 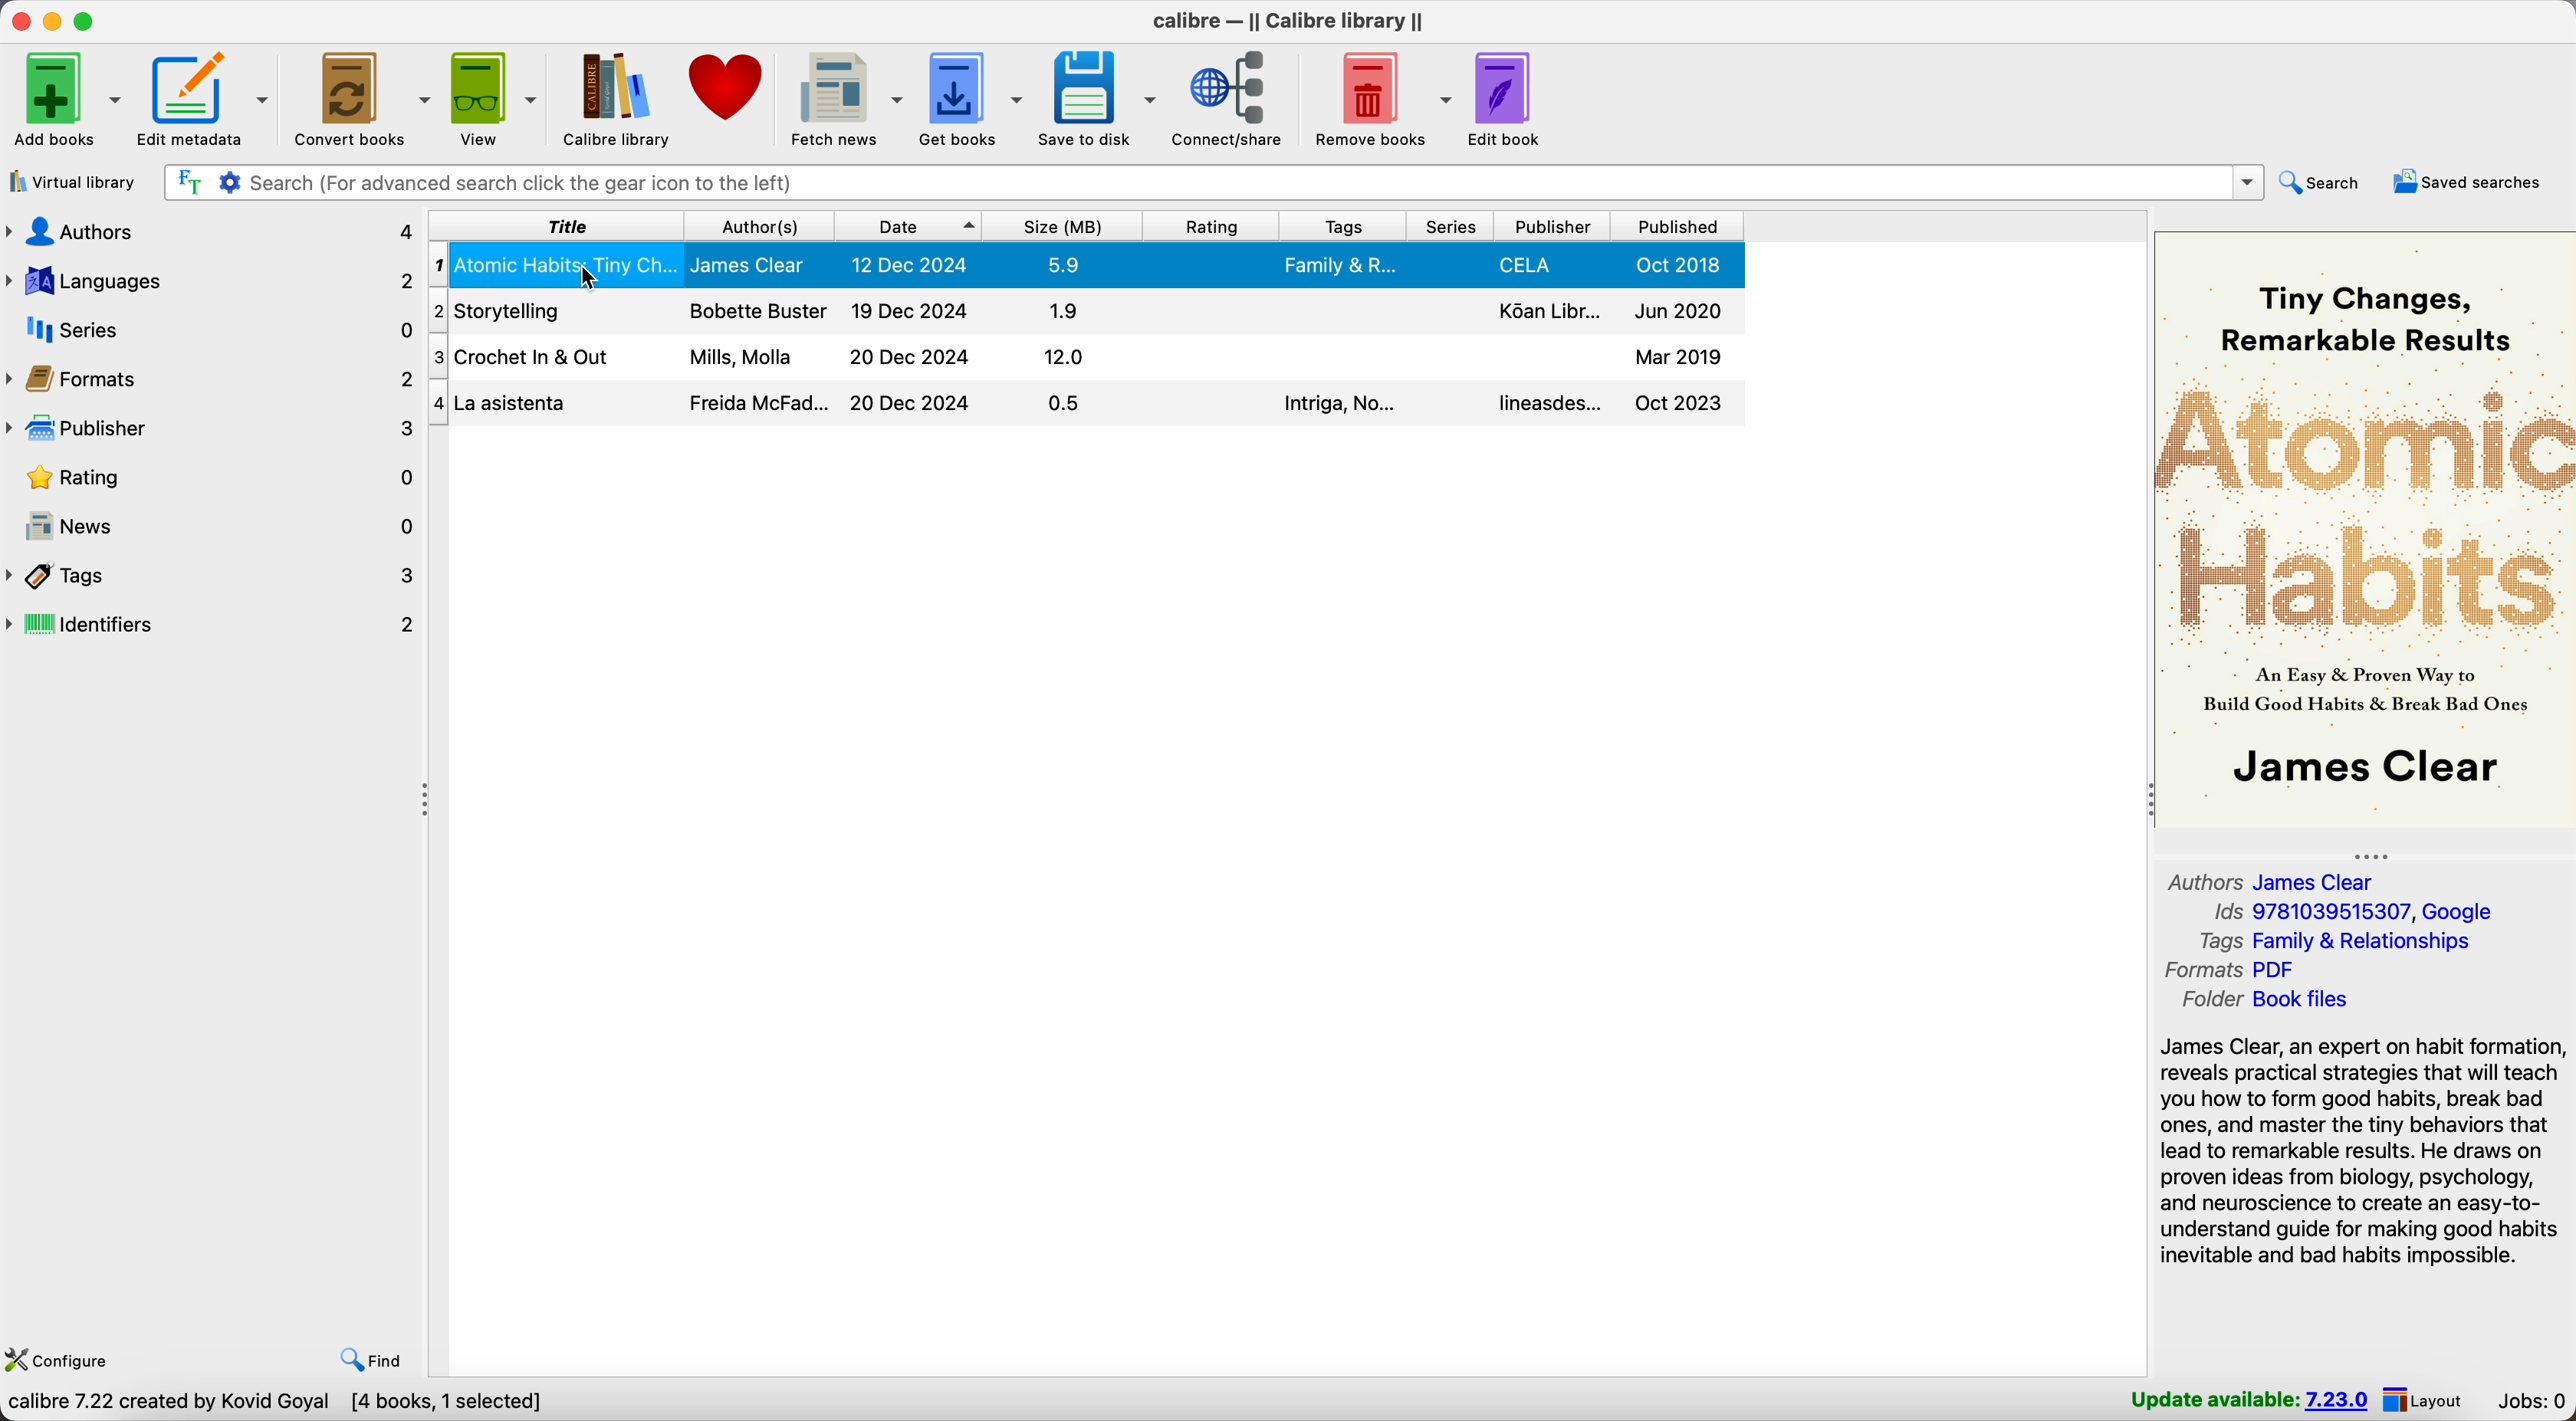 I want to click on layout, so click(x=2436, y=1401).